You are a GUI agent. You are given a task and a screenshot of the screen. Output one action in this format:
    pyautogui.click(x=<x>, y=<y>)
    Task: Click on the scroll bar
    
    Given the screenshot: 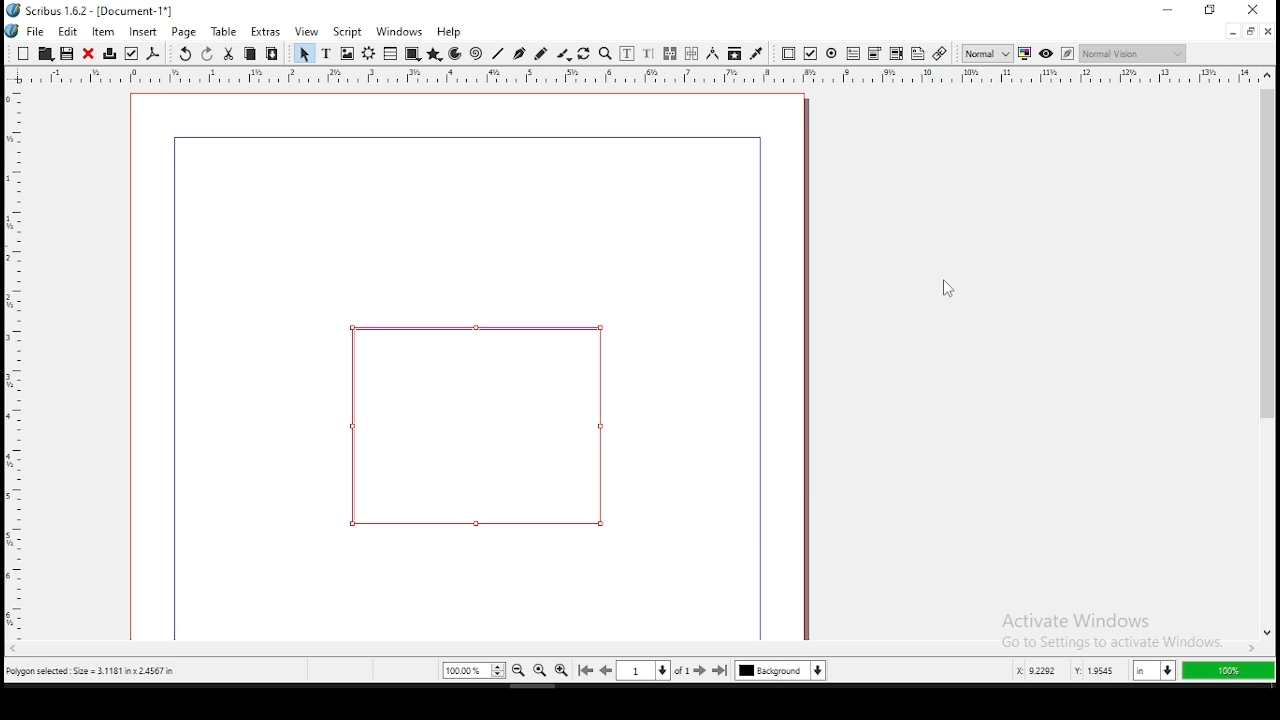 What is the action you would take?
    pyautogui.click(x=1266, y=354)
    